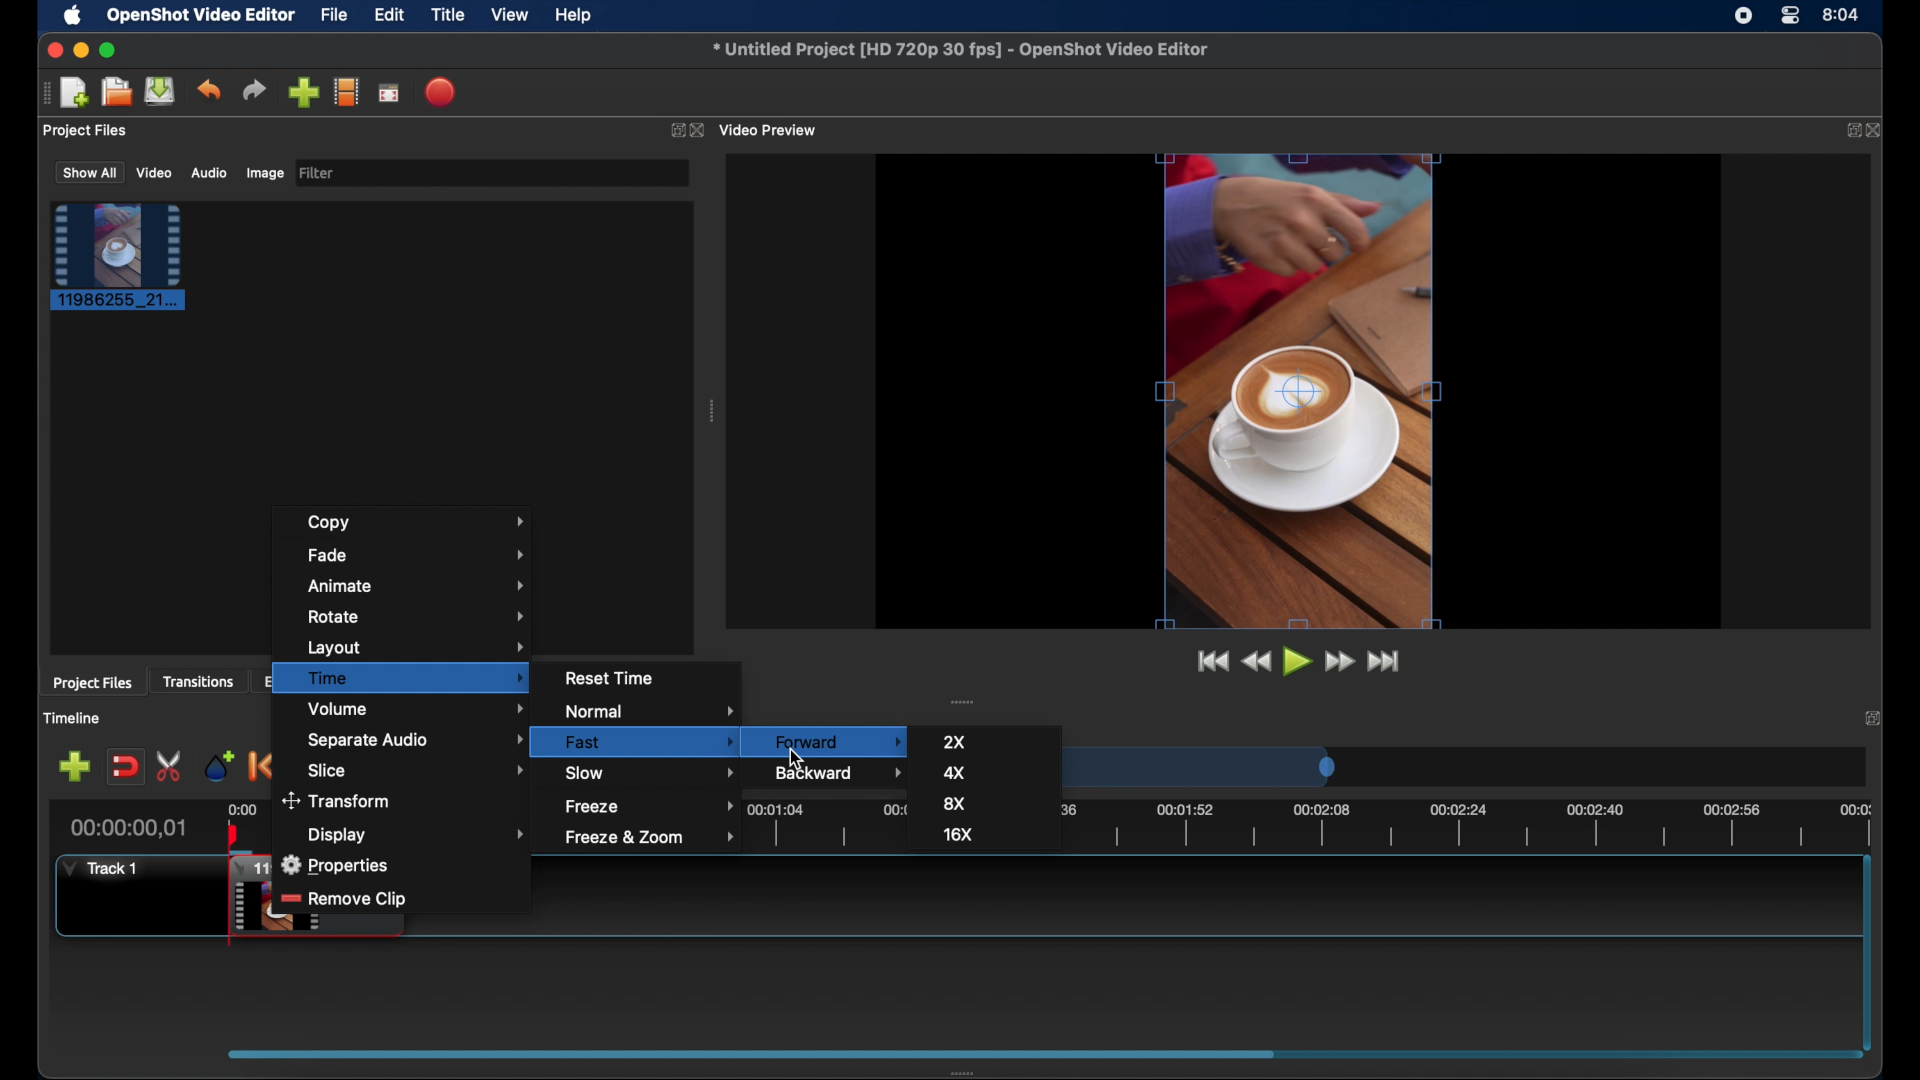  What do you see at coordinates (1212, 661) in the screenshot?
I see `jump to start` at bounding box center [1212, 661].